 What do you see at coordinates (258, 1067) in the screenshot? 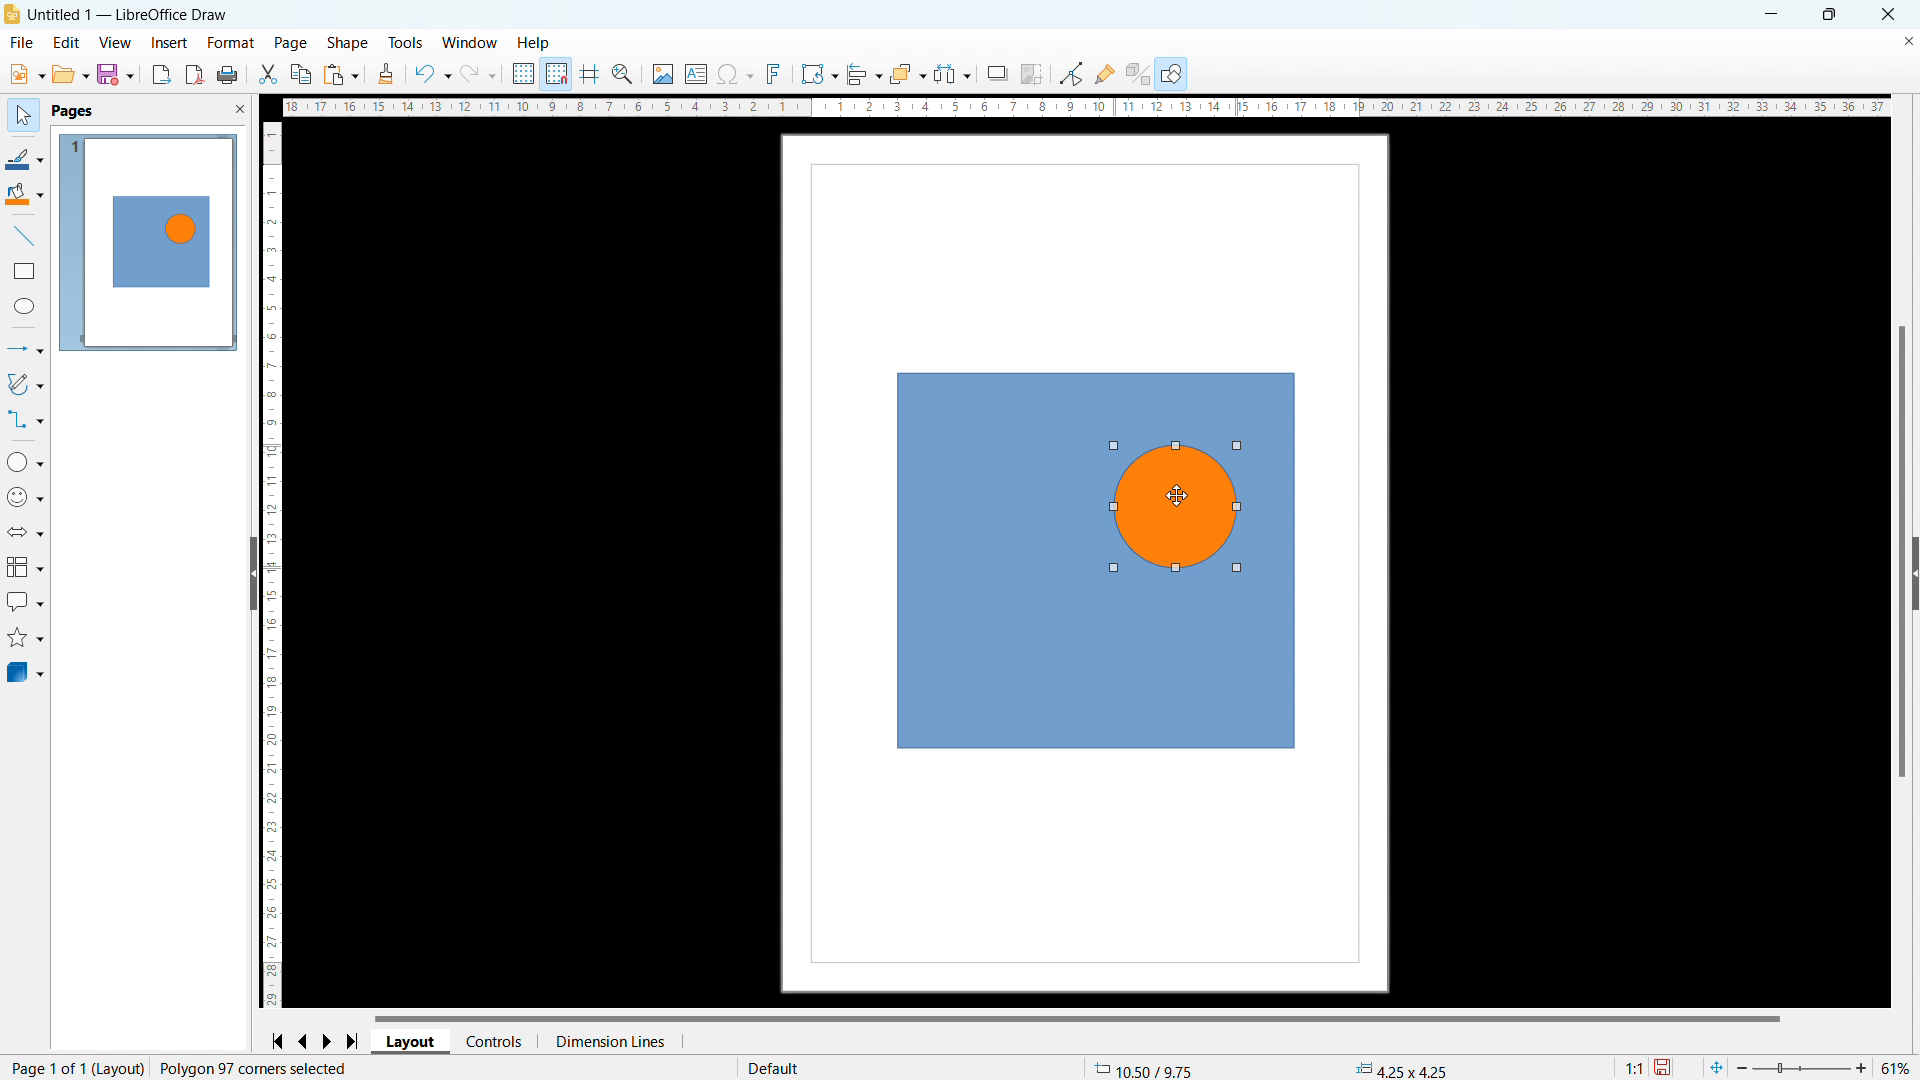
I see `Polygon 97 corner selected` at bounding box center [258, 1067].